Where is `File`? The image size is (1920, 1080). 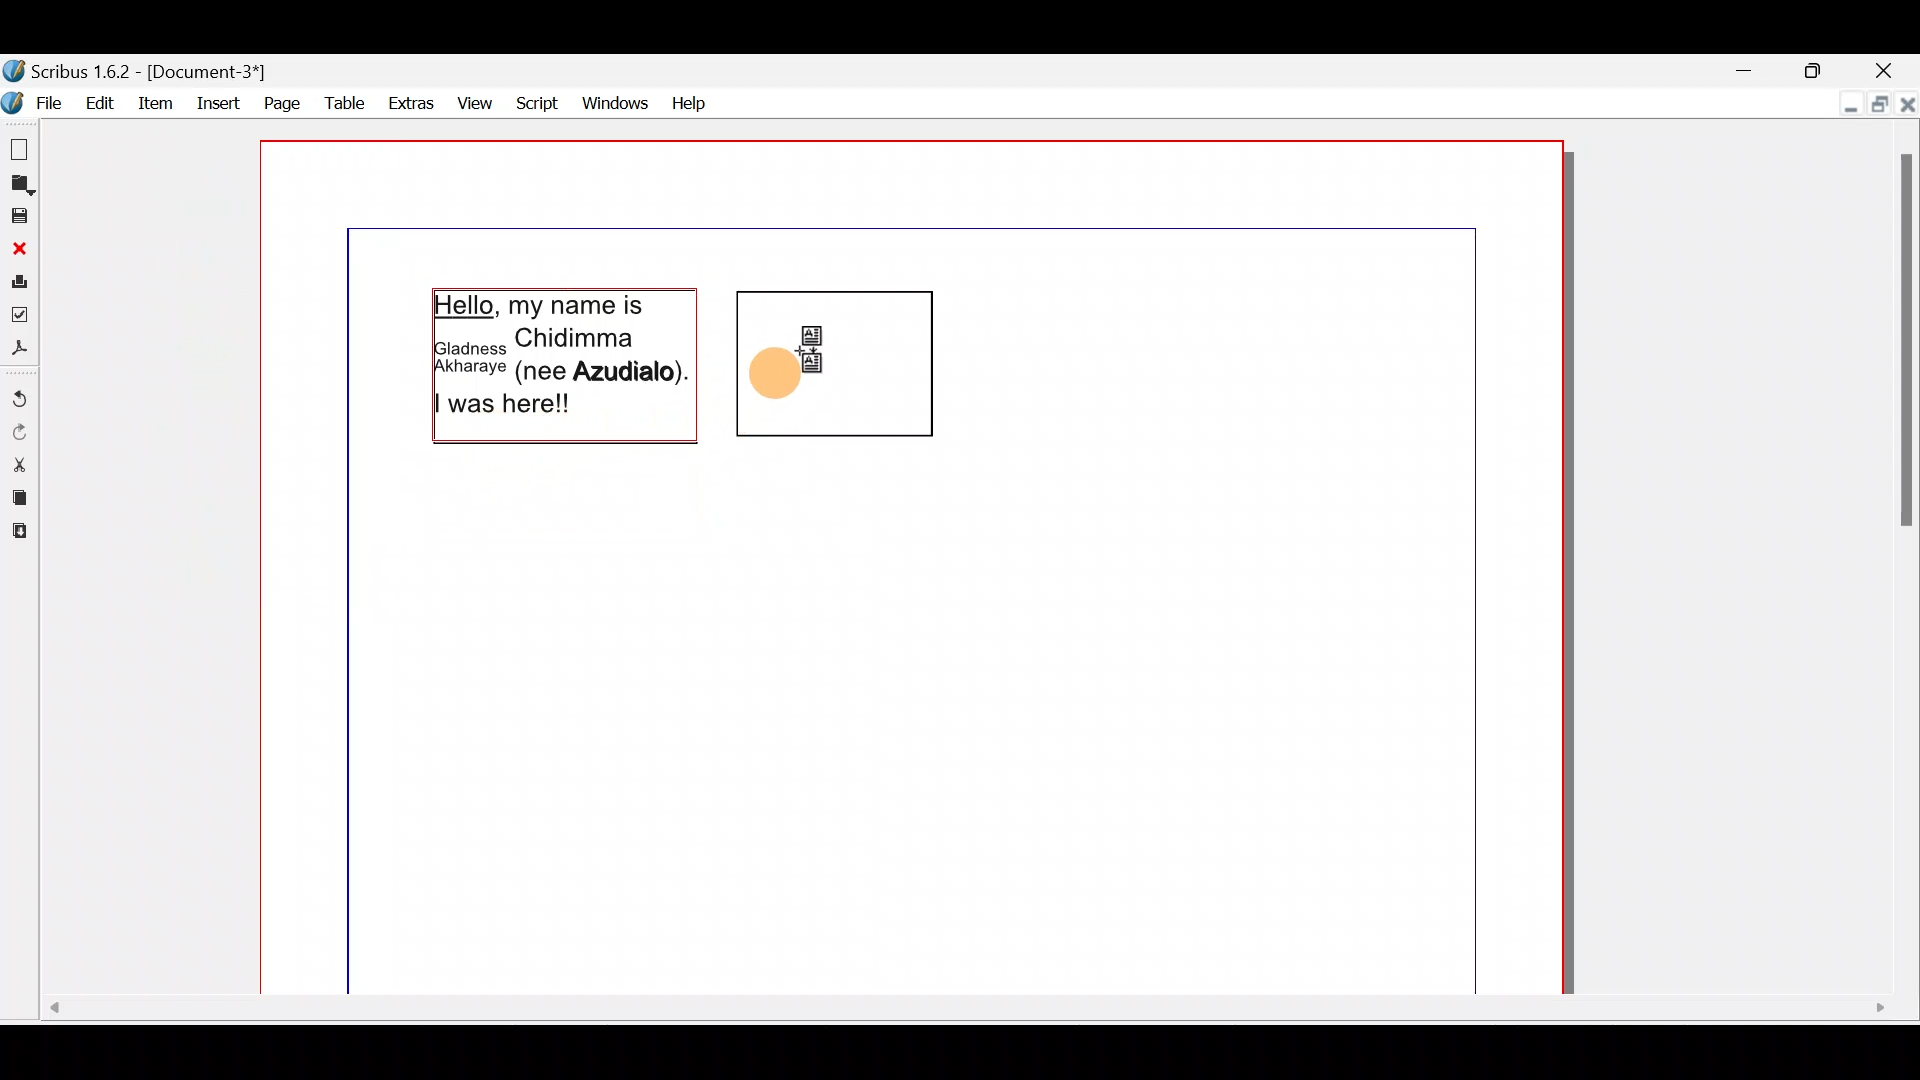
File is located at coordinates (35, 100).